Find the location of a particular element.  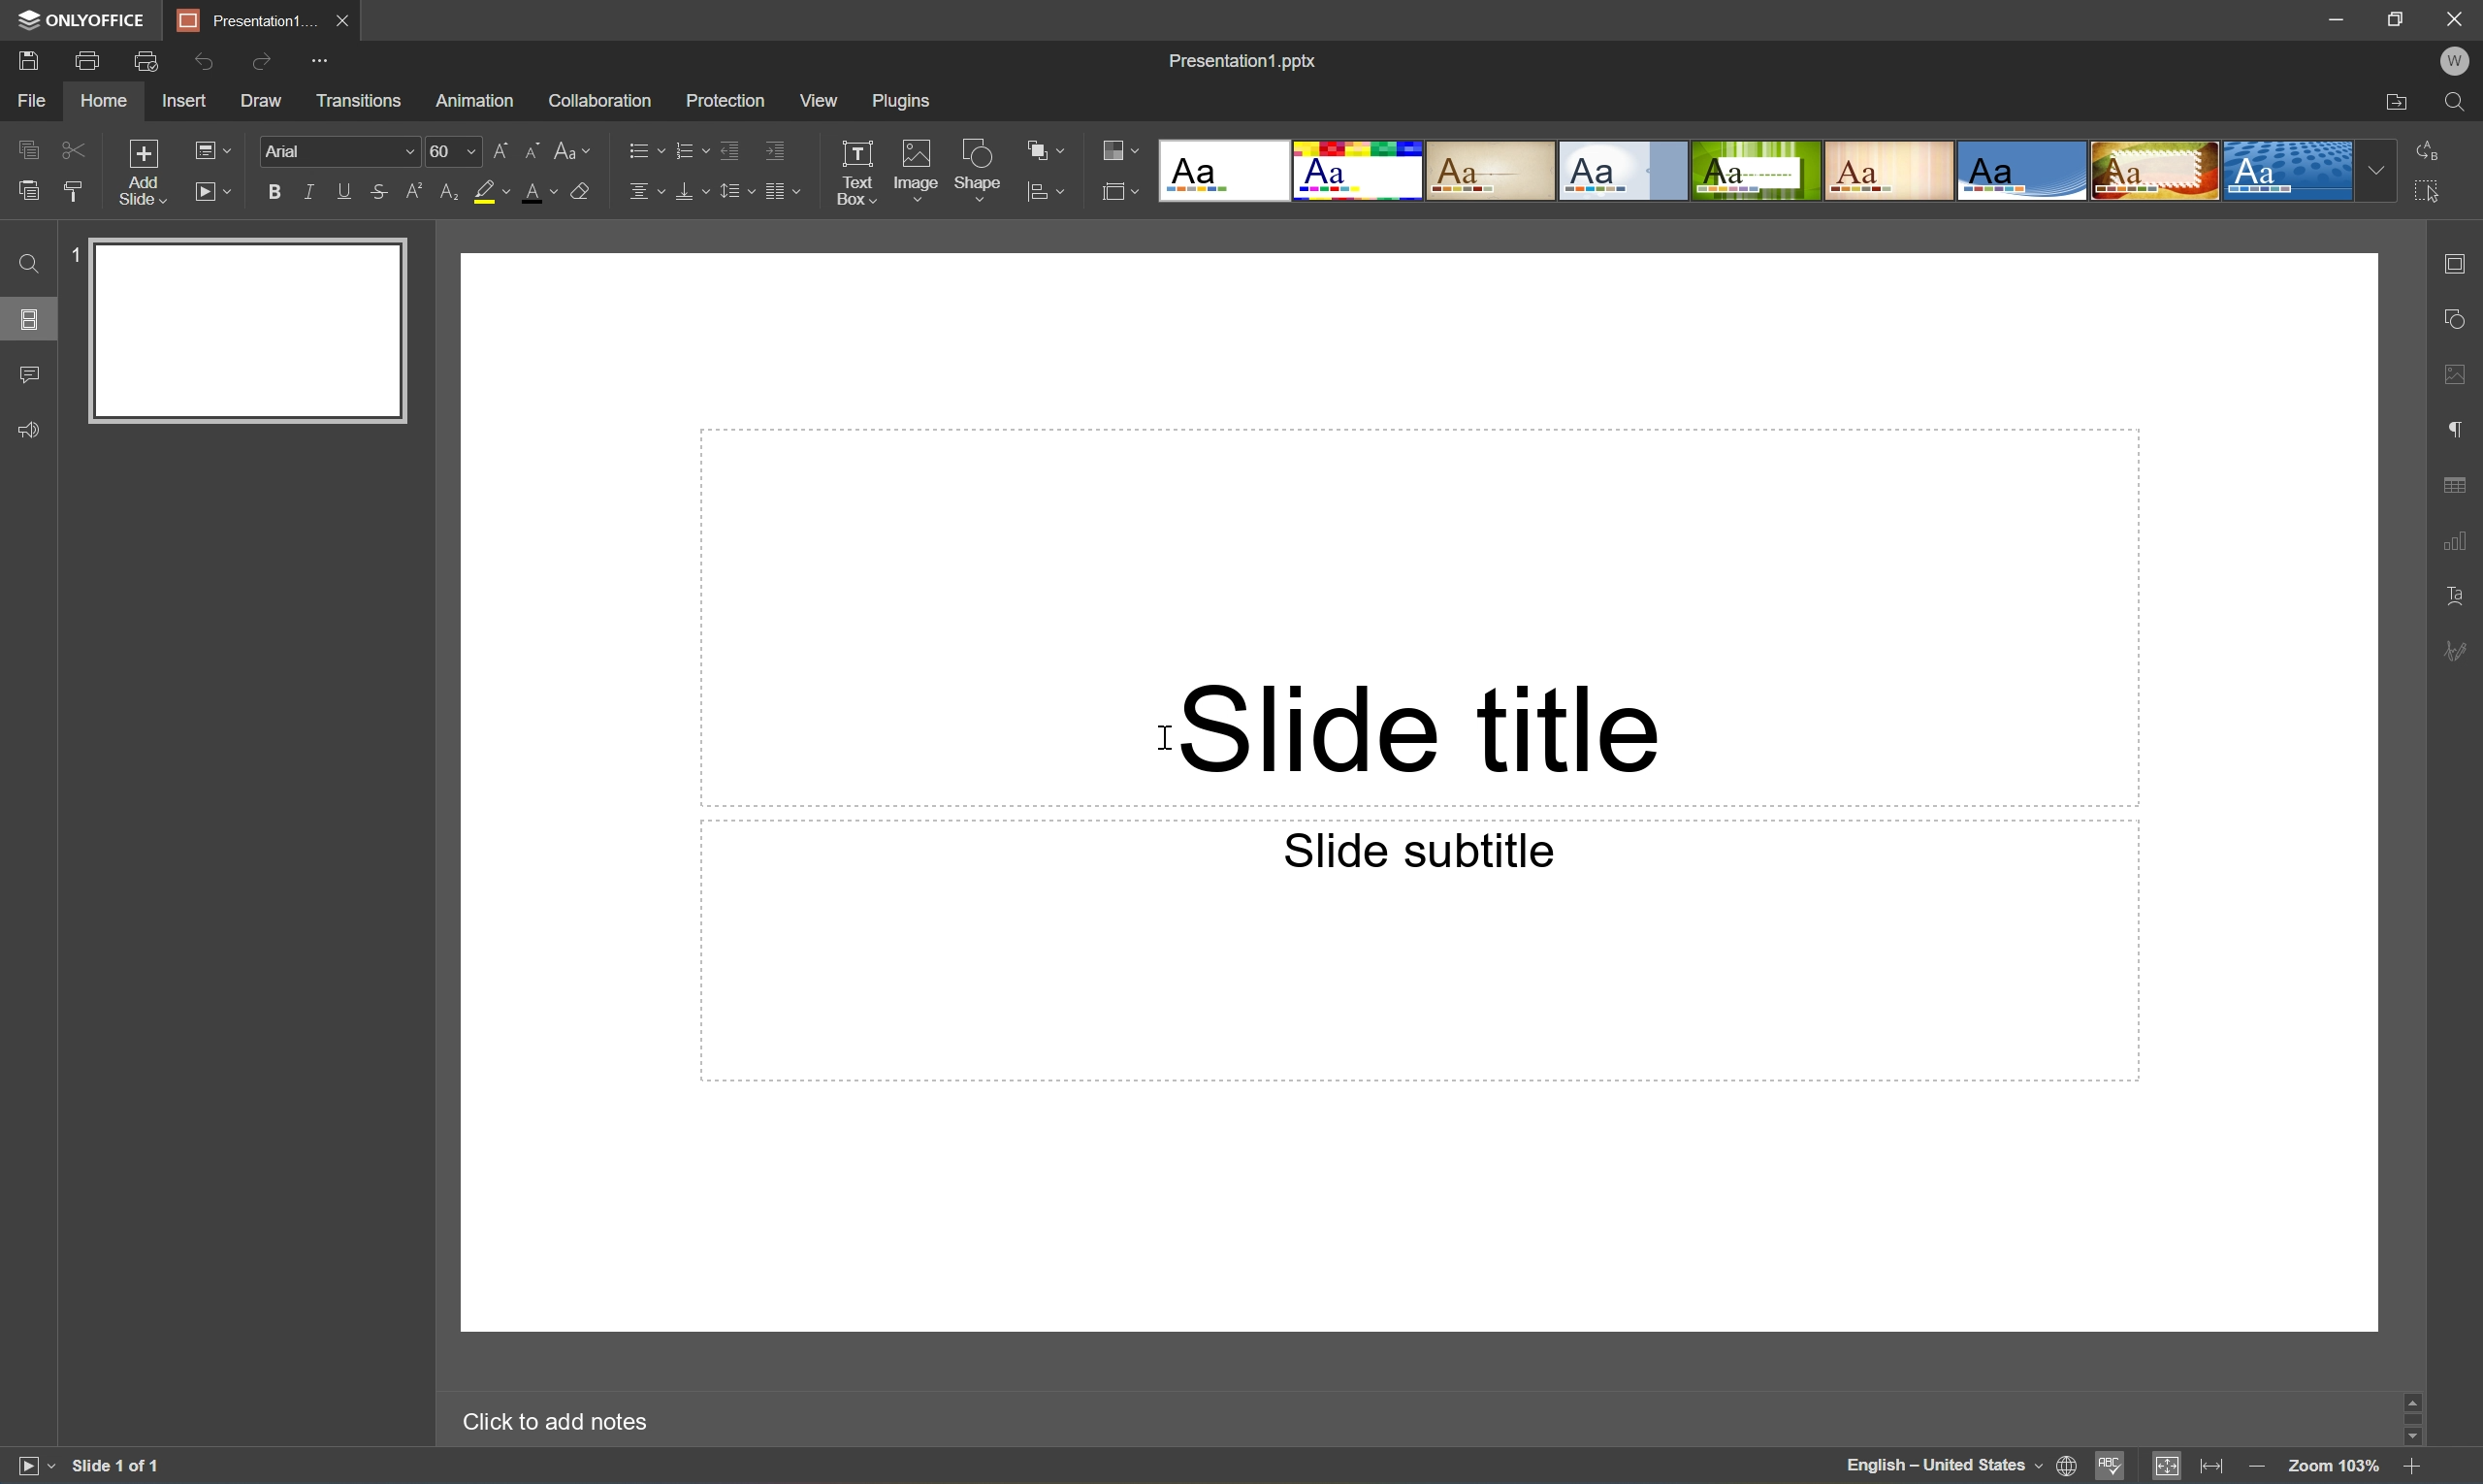

Close is located at coordinates (2455, 17).